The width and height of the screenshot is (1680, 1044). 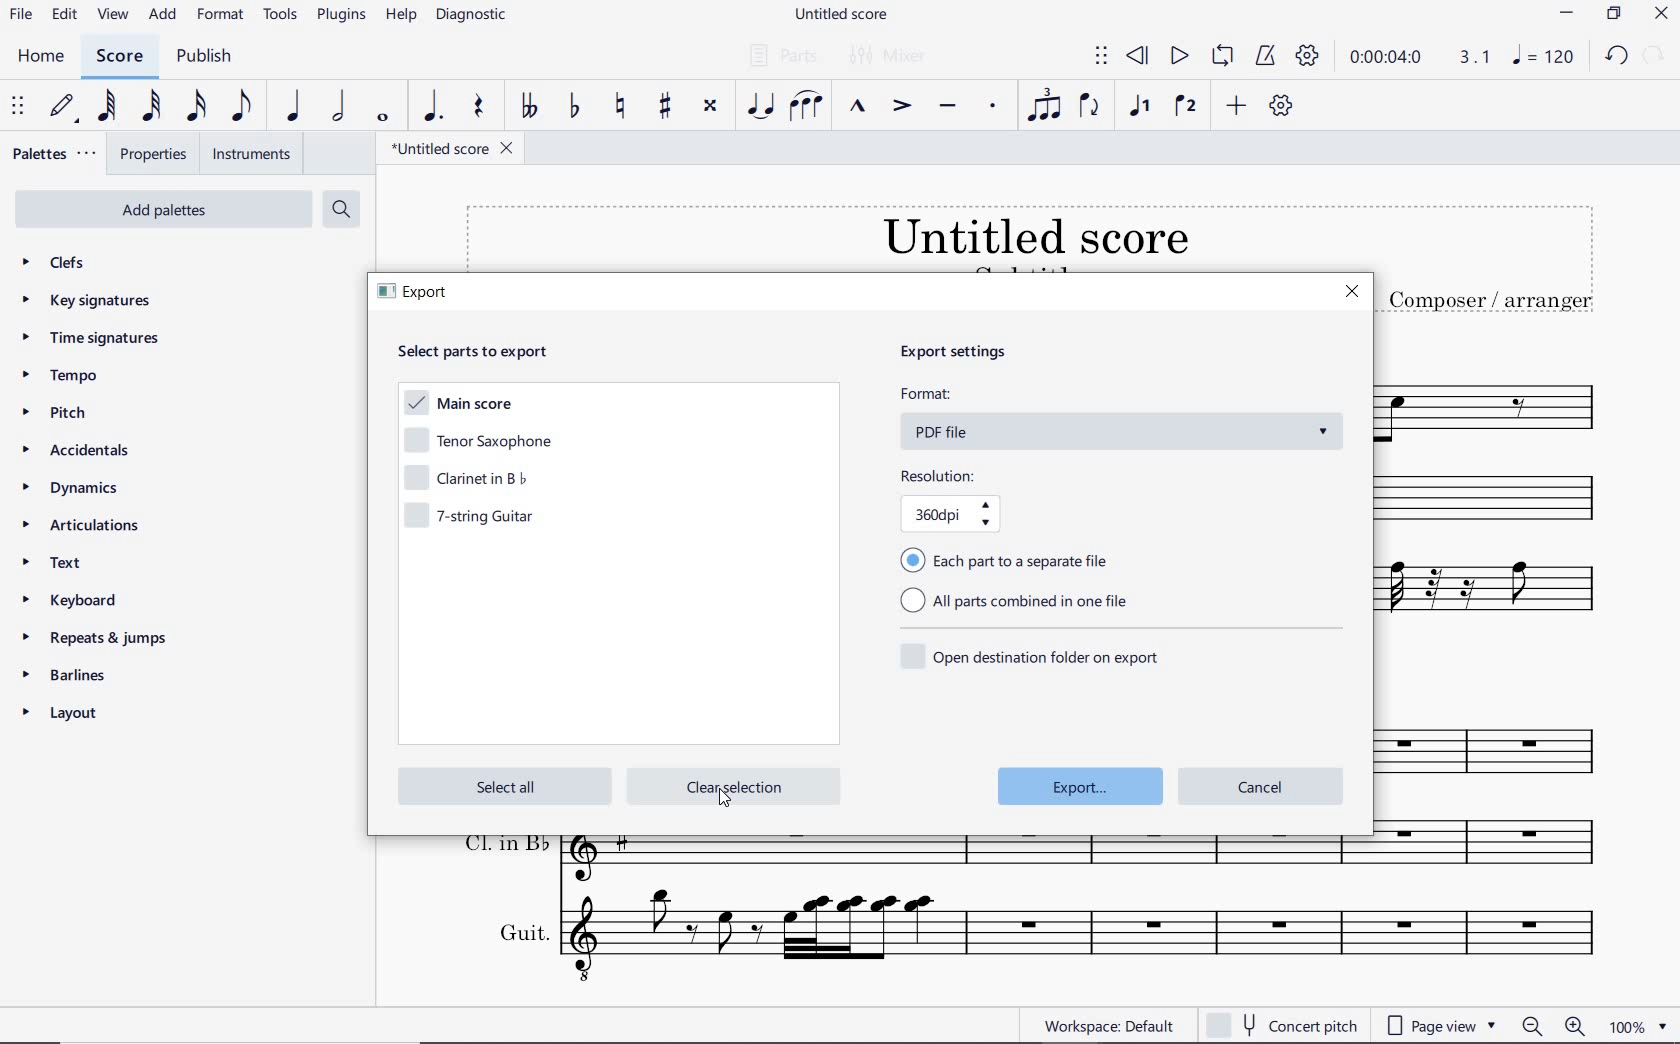 What do you see at coordinates (339, 108) in the screenshot?
I see `HALF NOTE` at bounding box center [339, 108].